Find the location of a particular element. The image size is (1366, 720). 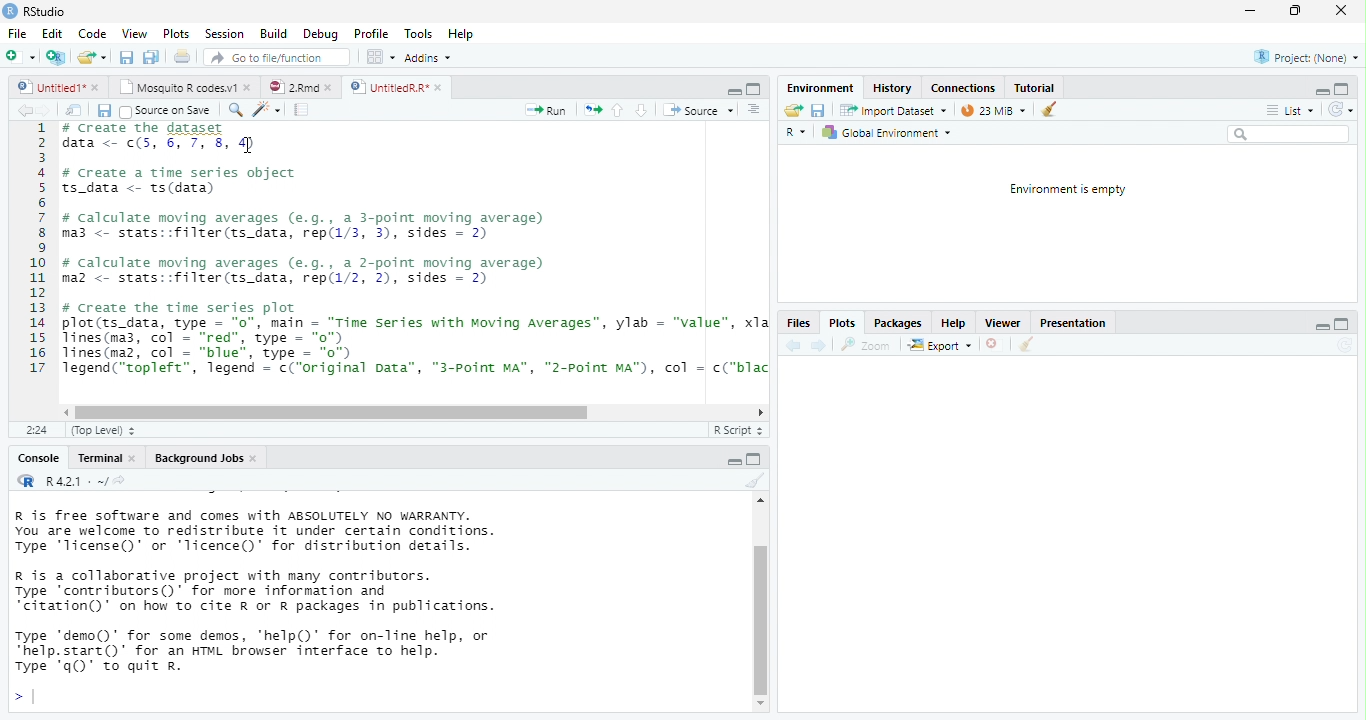

Code is located at coordinates (93, 33).